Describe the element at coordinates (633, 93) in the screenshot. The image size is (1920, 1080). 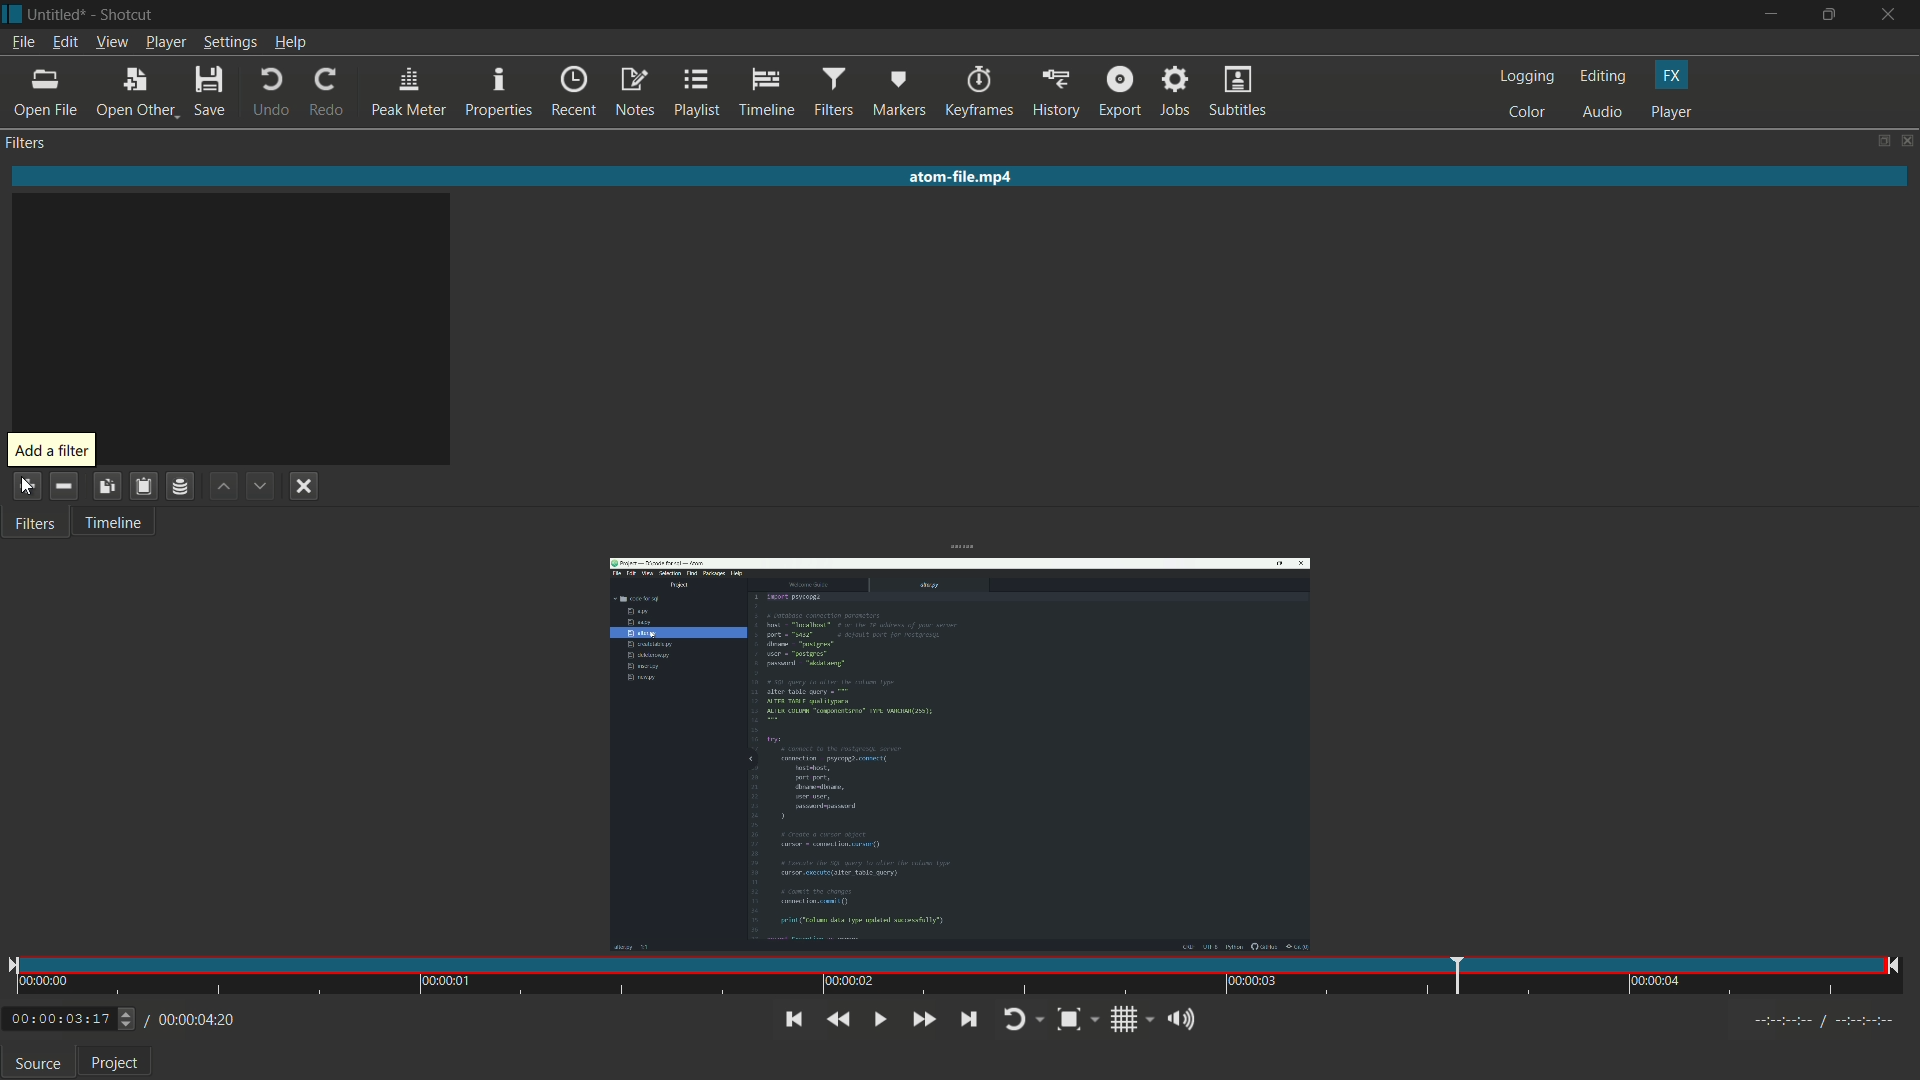
I see `notes` at that location.